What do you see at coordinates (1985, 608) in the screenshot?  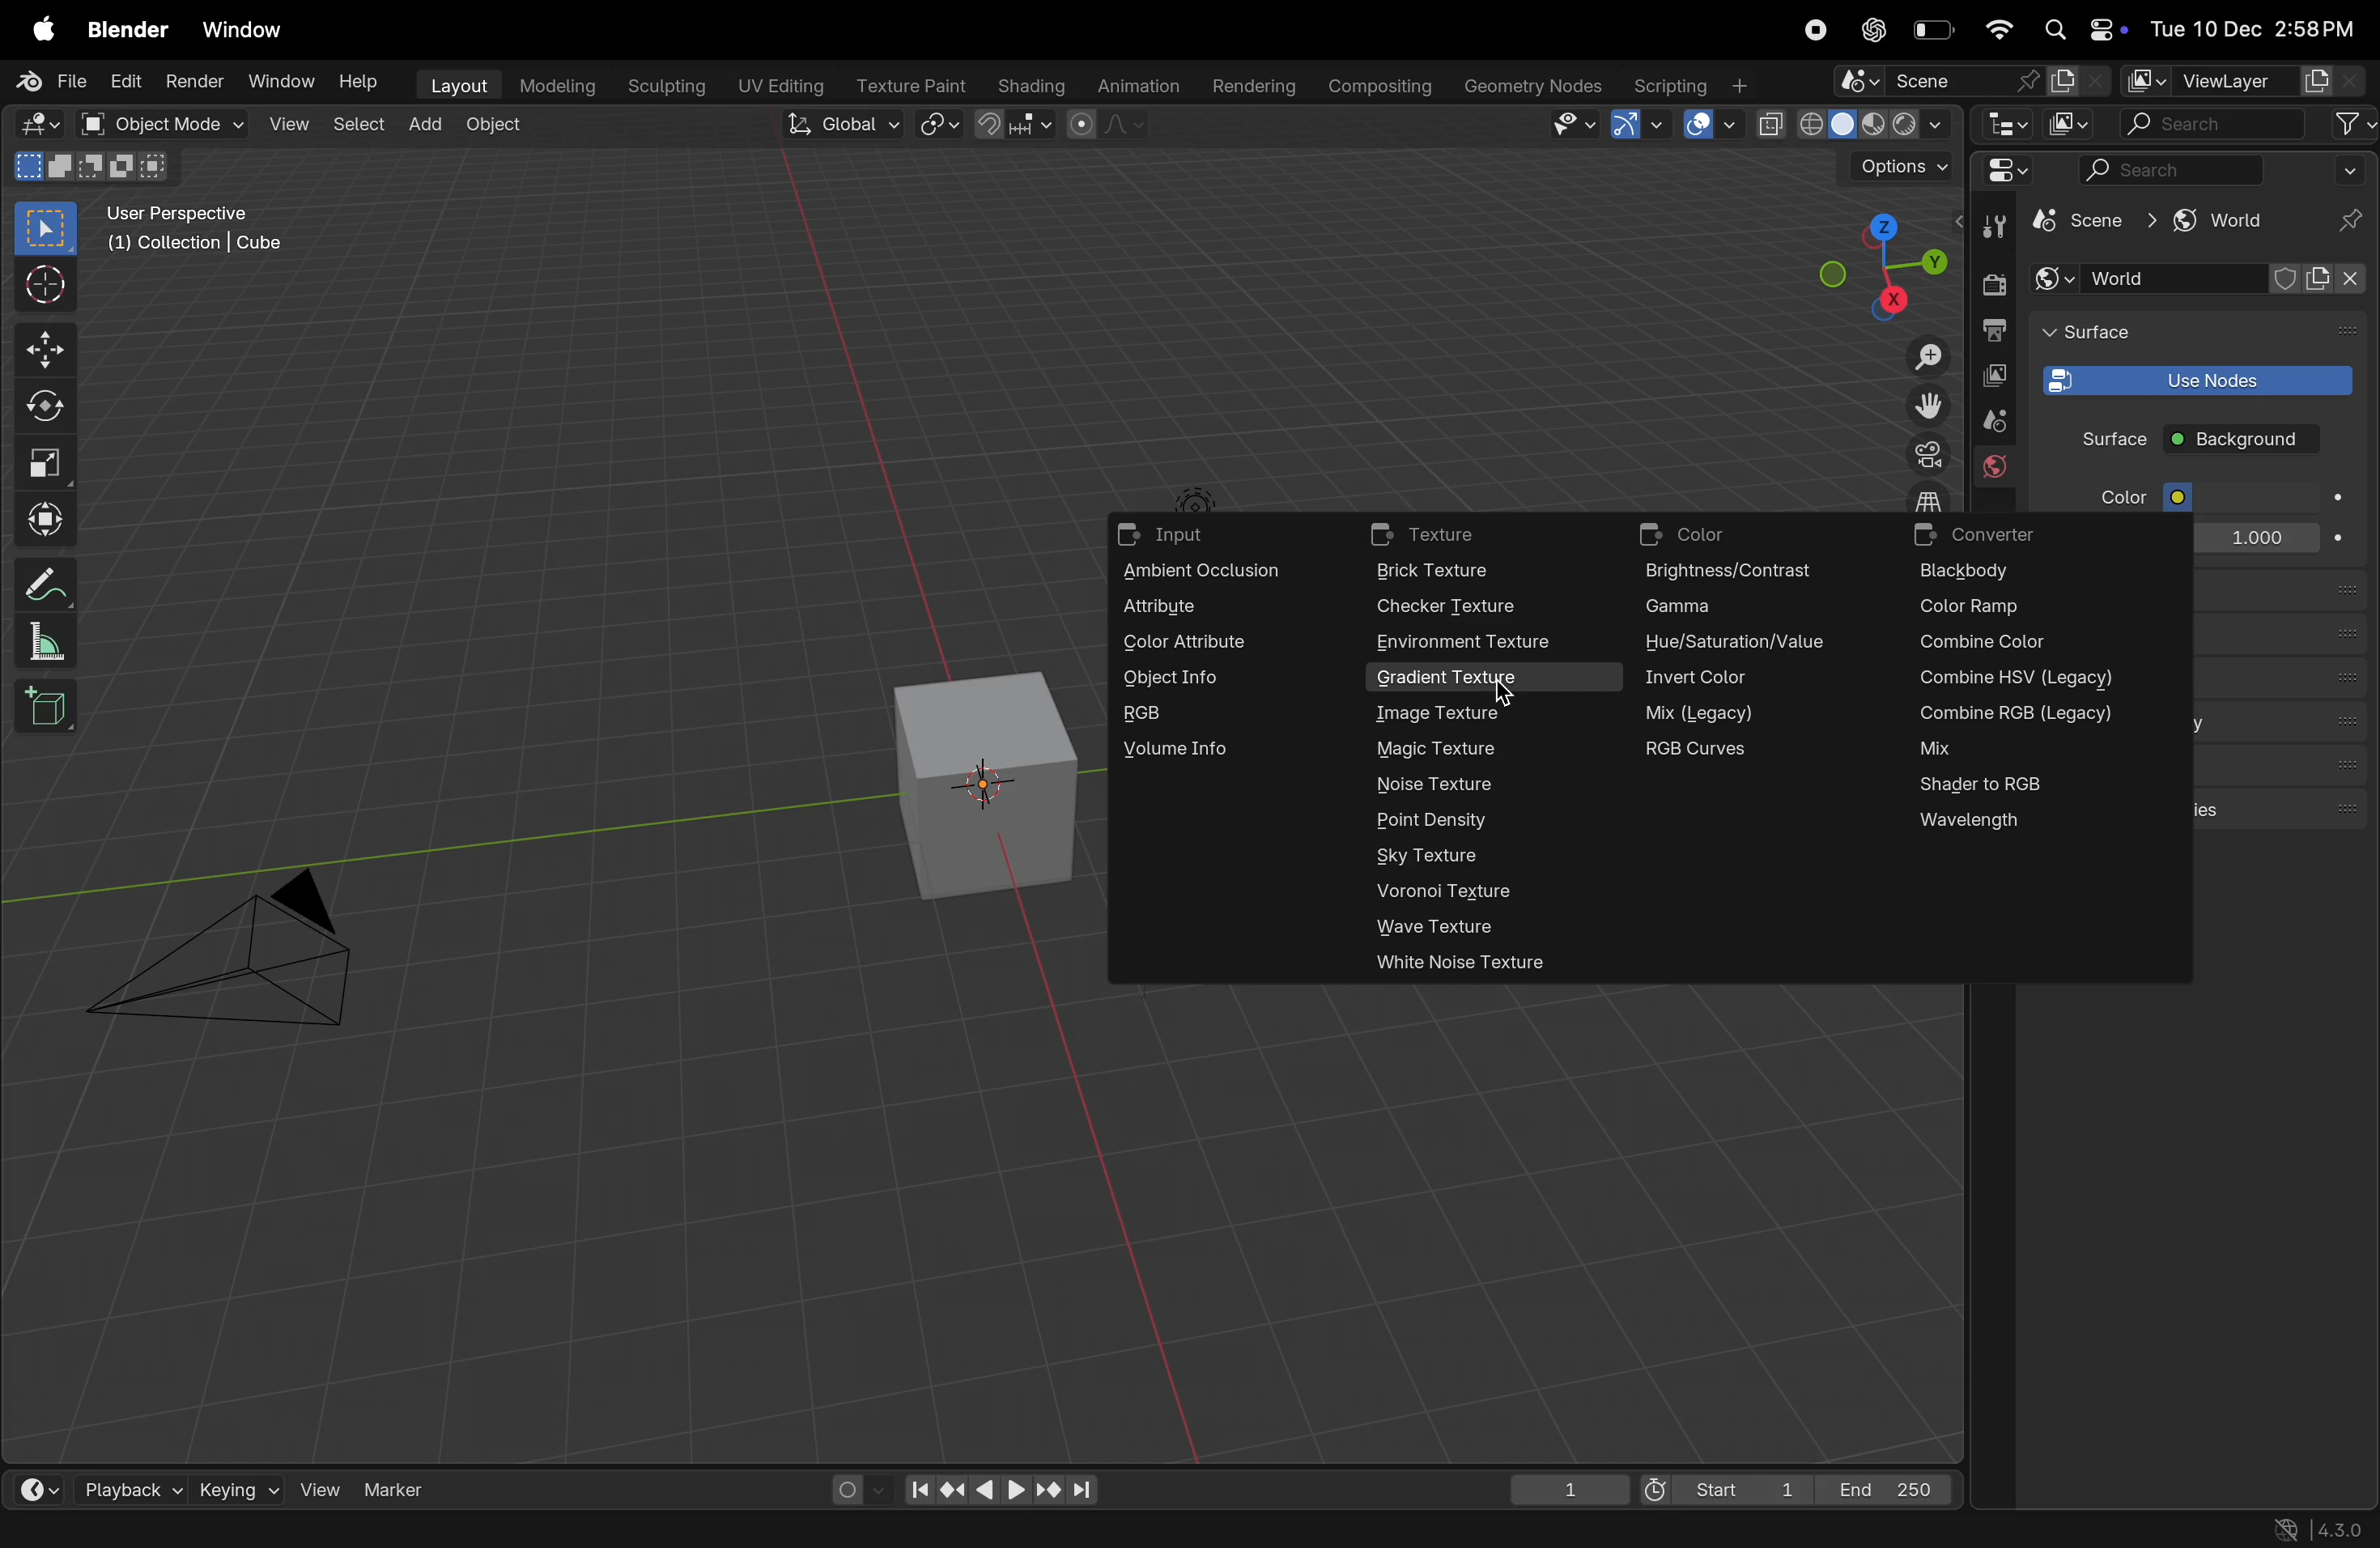 I see `Color ramp` at bounding box center [1985, 608].